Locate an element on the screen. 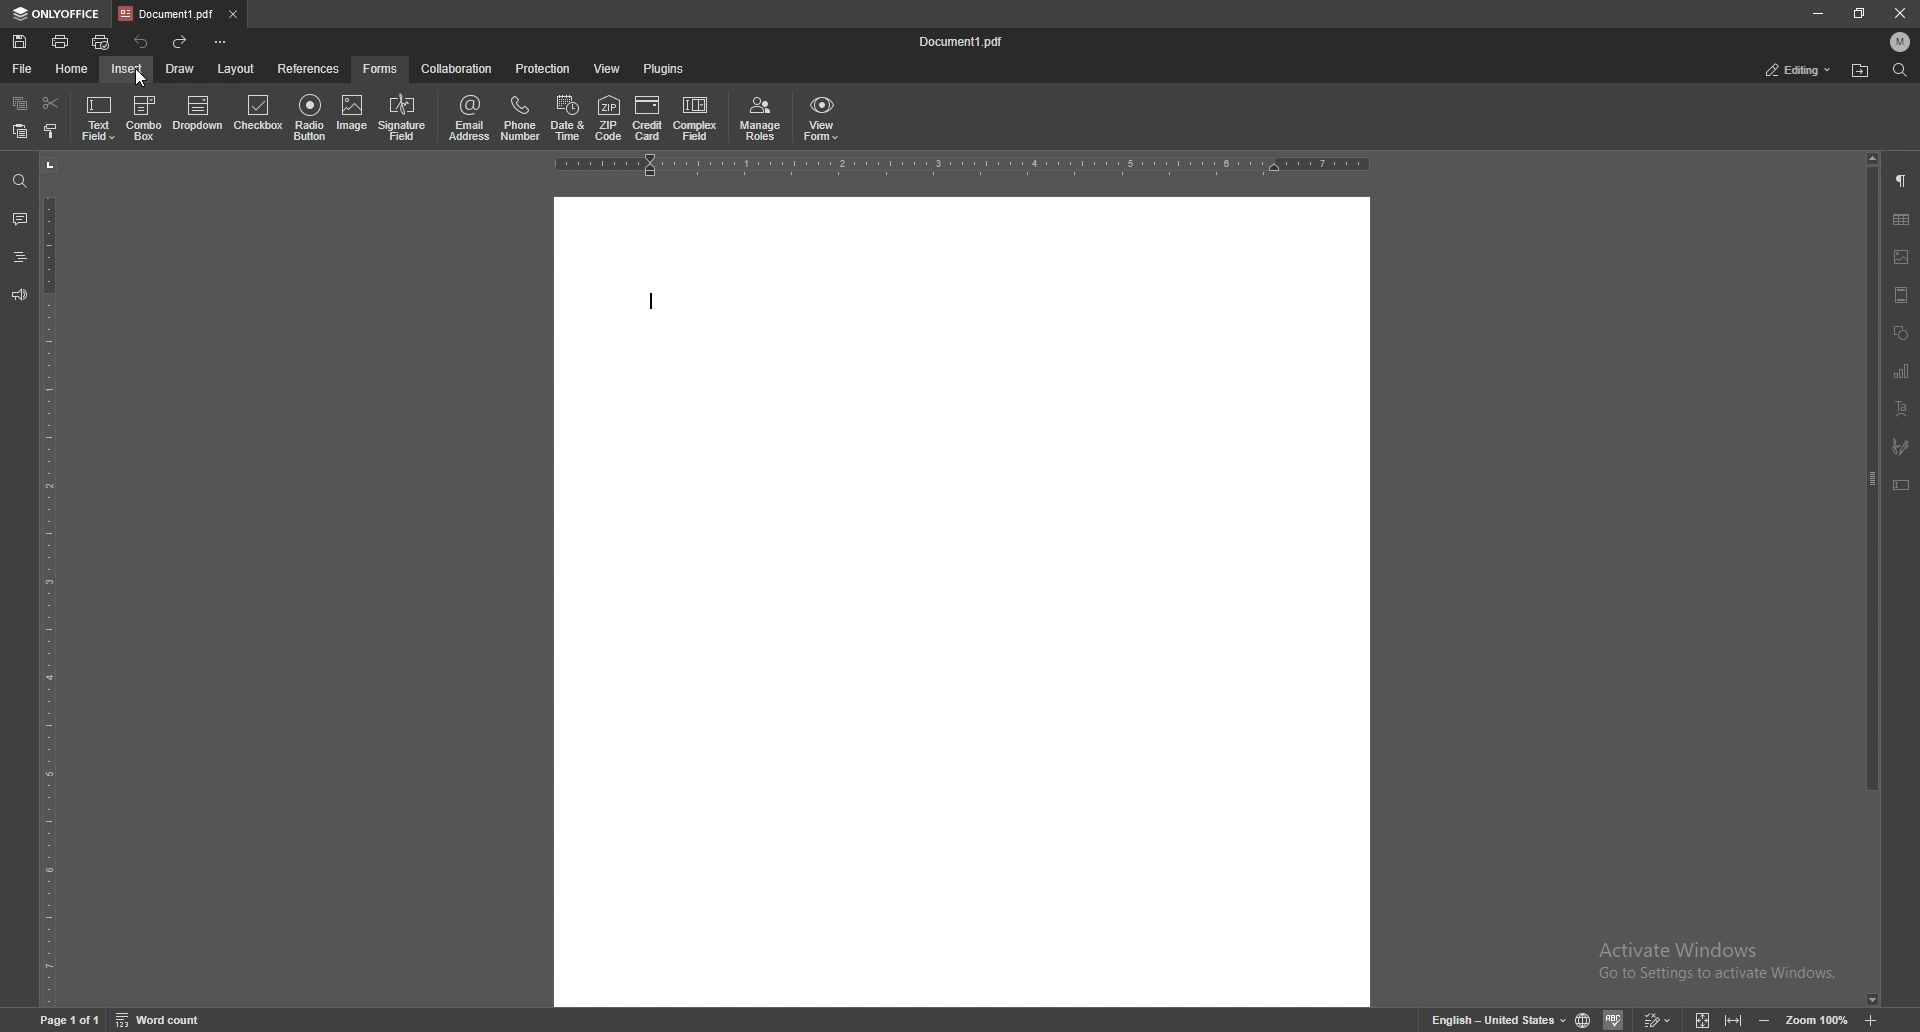 This screenshot has height=1032, width=1920. date and time is located at coordinates (568, 117).